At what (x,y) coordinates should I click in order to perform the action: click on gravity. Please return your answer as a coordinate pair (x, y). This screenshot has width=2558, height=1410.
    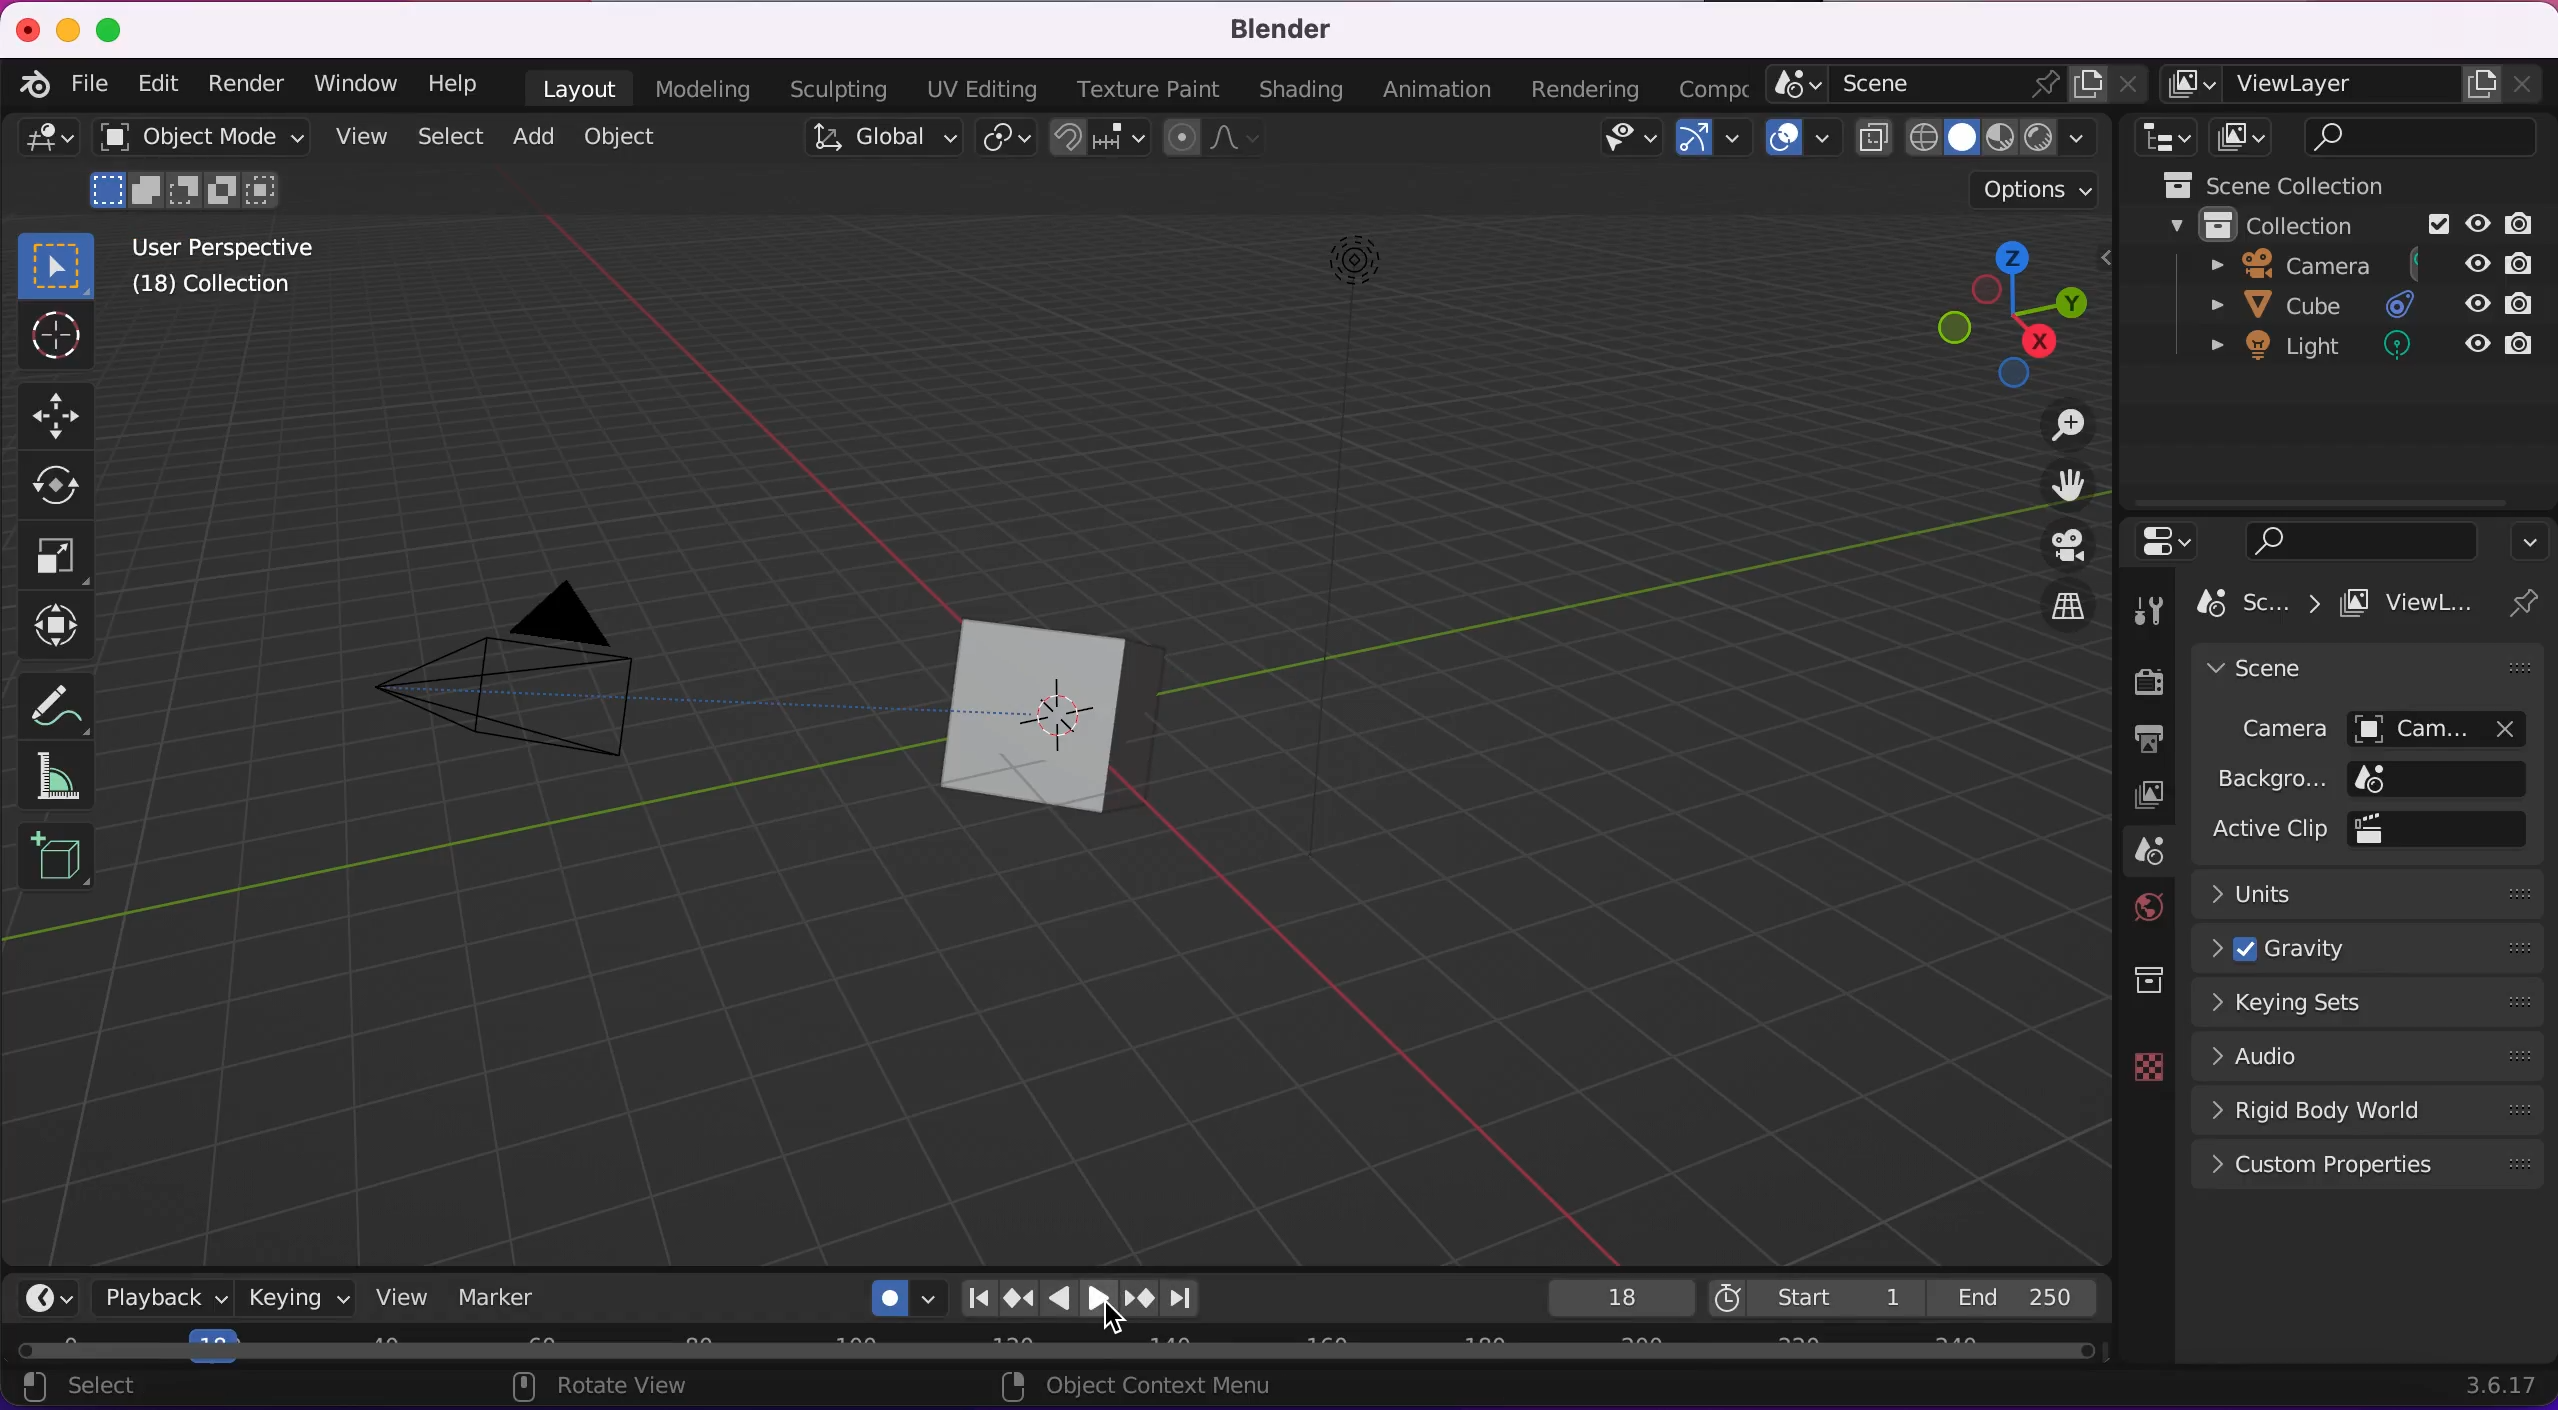
    Looking at the image, I should click on (2366, 950).